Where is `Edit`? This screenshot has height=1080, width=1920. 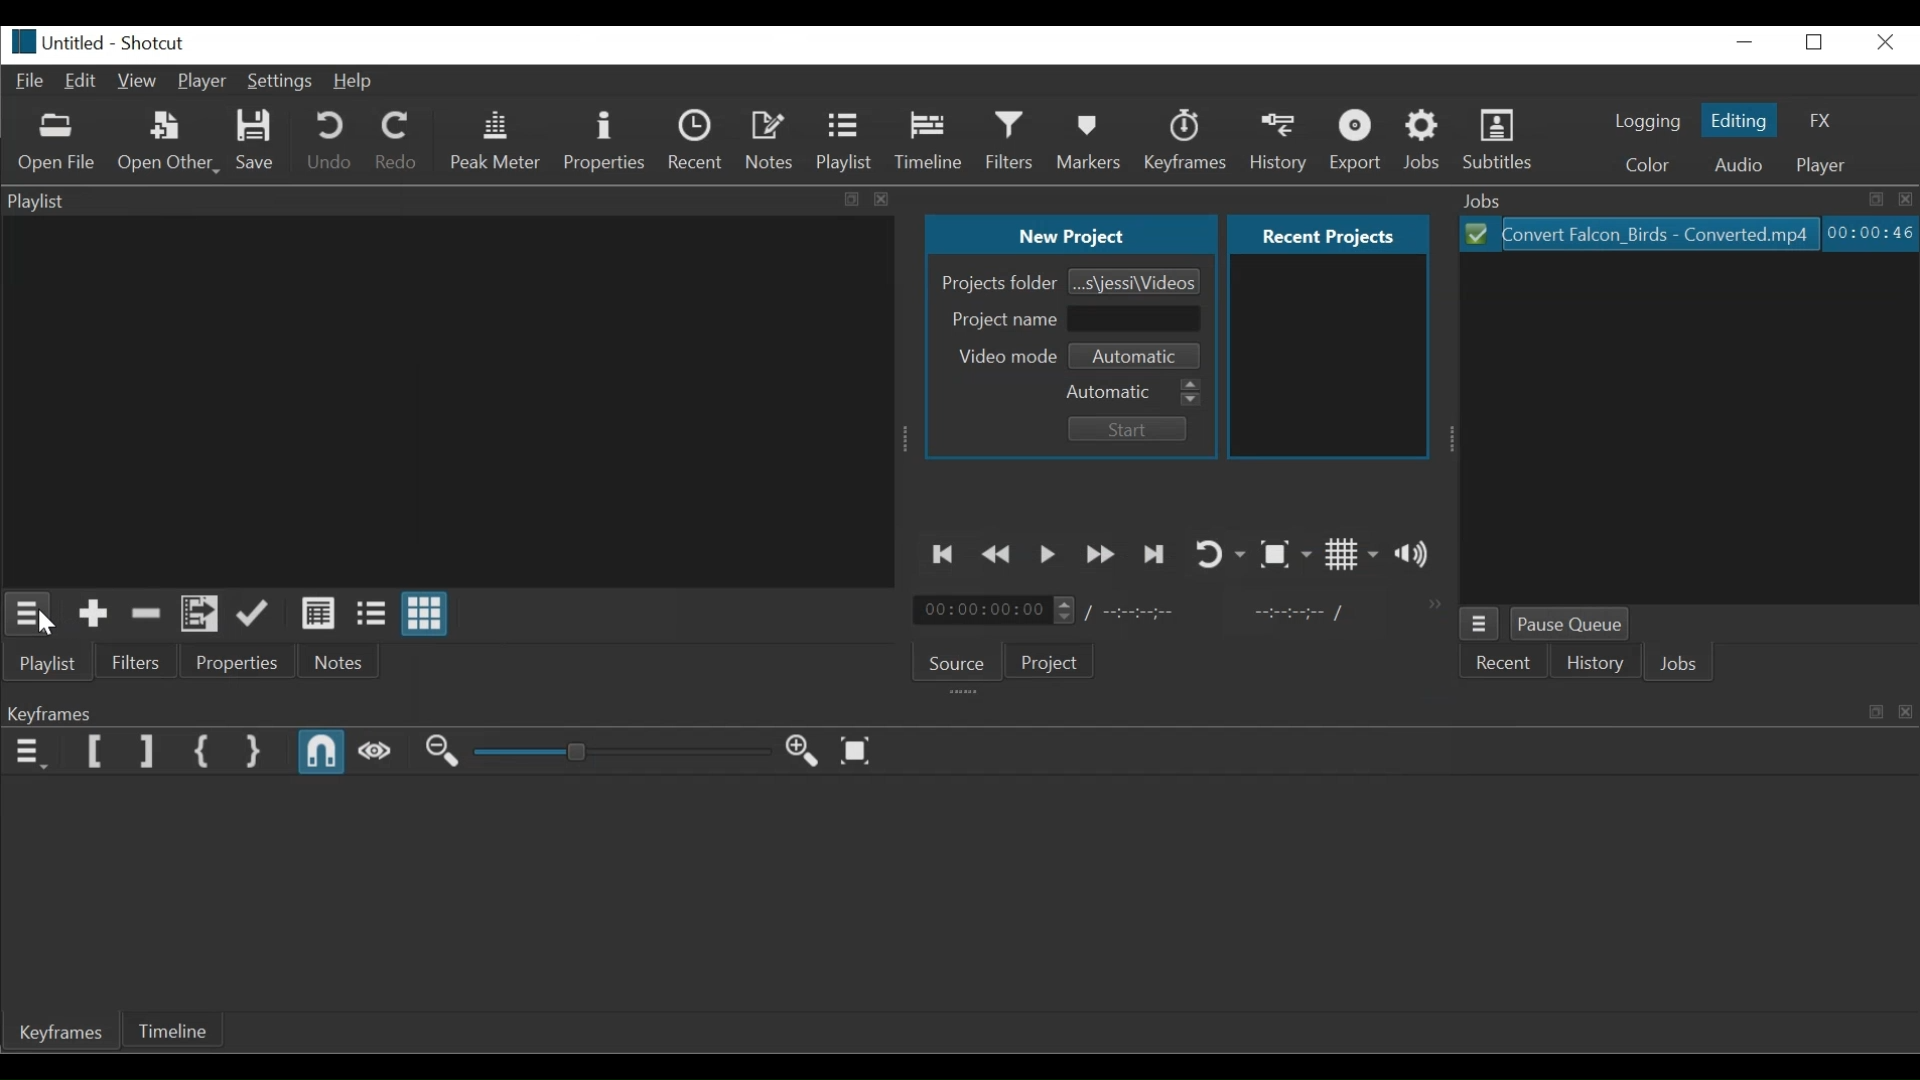 Edit is located at coordinates (81, 81).